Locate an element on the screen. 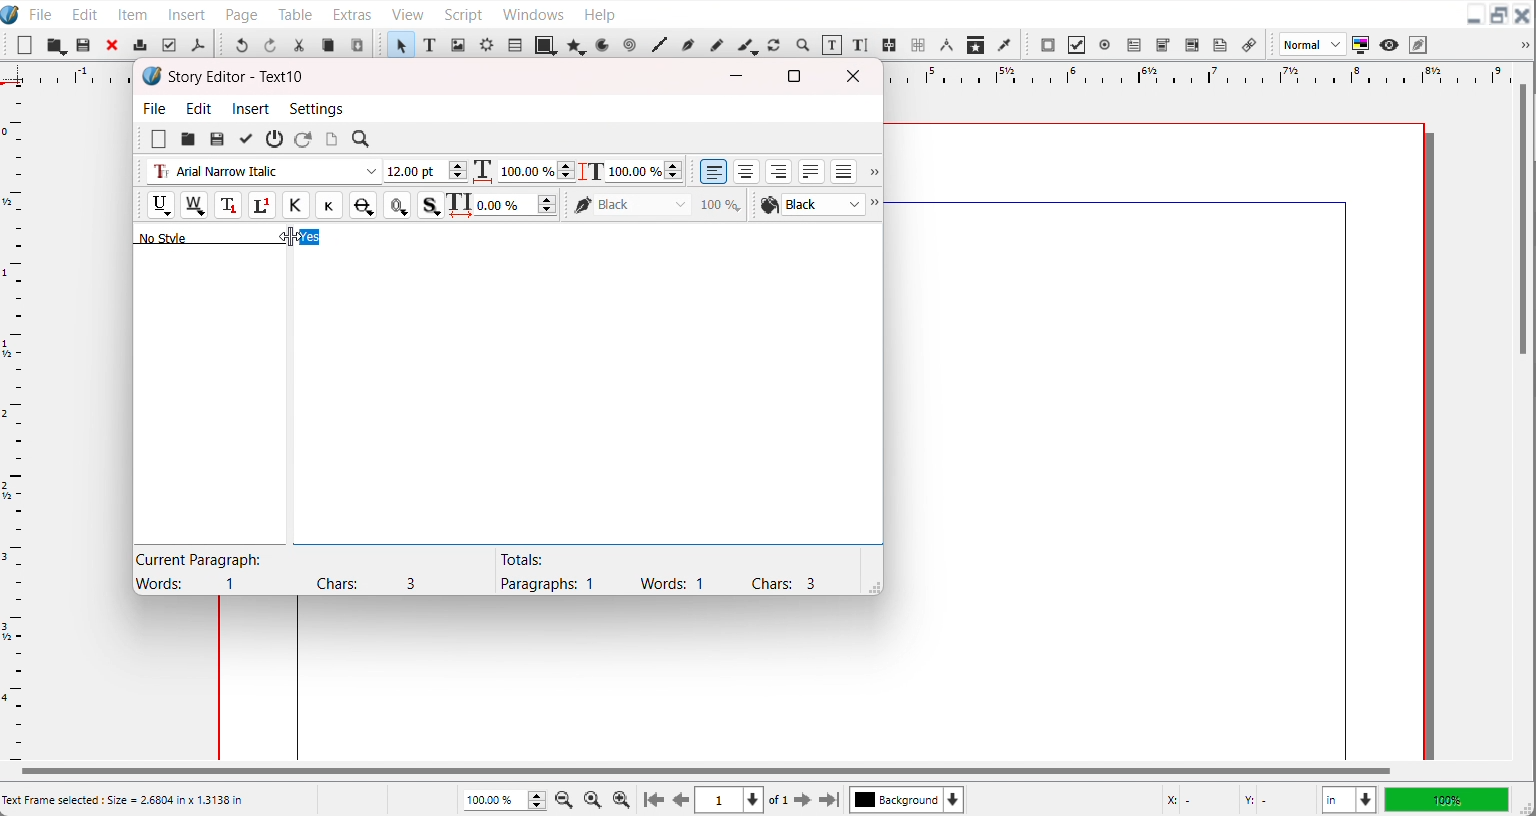  Text Frame is located at coordinates (430, 44).